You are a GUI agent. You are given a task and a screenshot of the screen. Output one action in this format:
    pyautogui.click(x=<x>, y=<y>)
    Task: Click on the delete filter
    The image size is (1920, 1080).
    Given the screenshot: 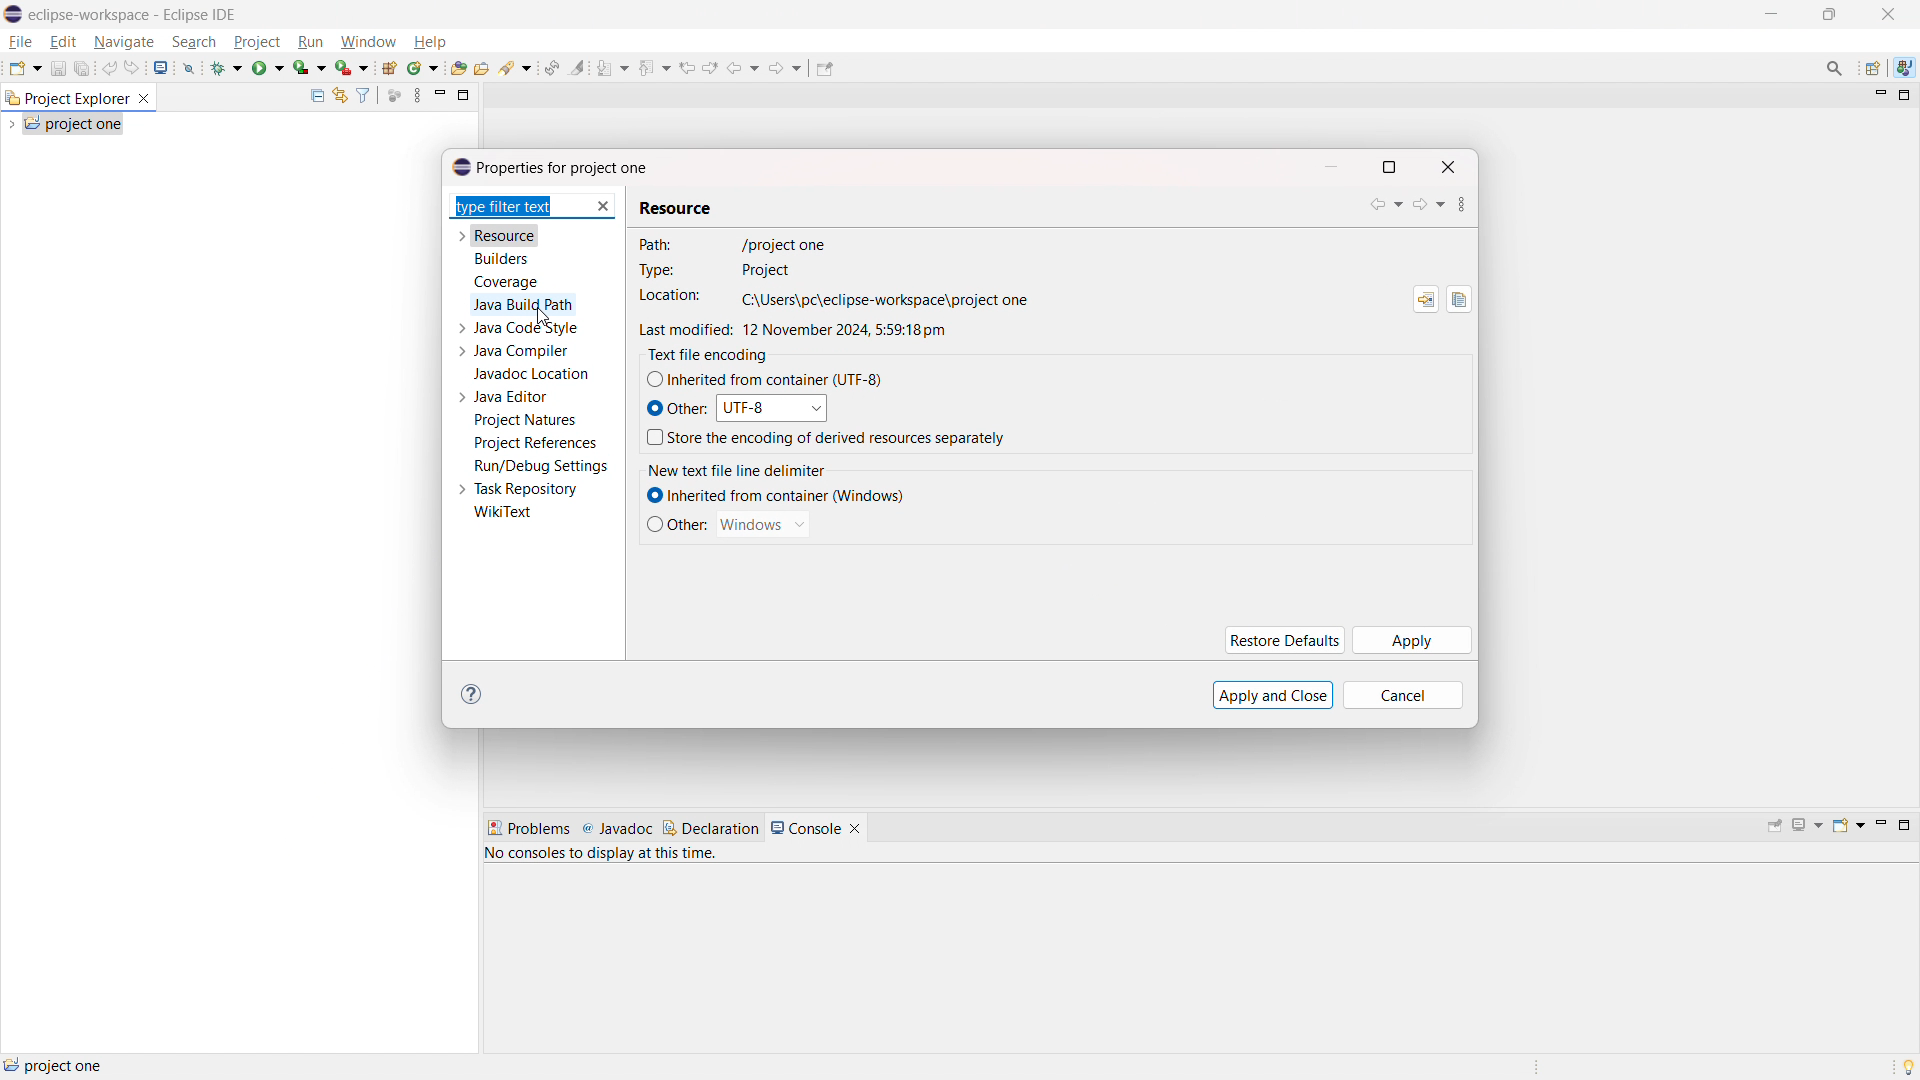 What is the action you would take?
    pyautogui.click(x=604, y=207)
    